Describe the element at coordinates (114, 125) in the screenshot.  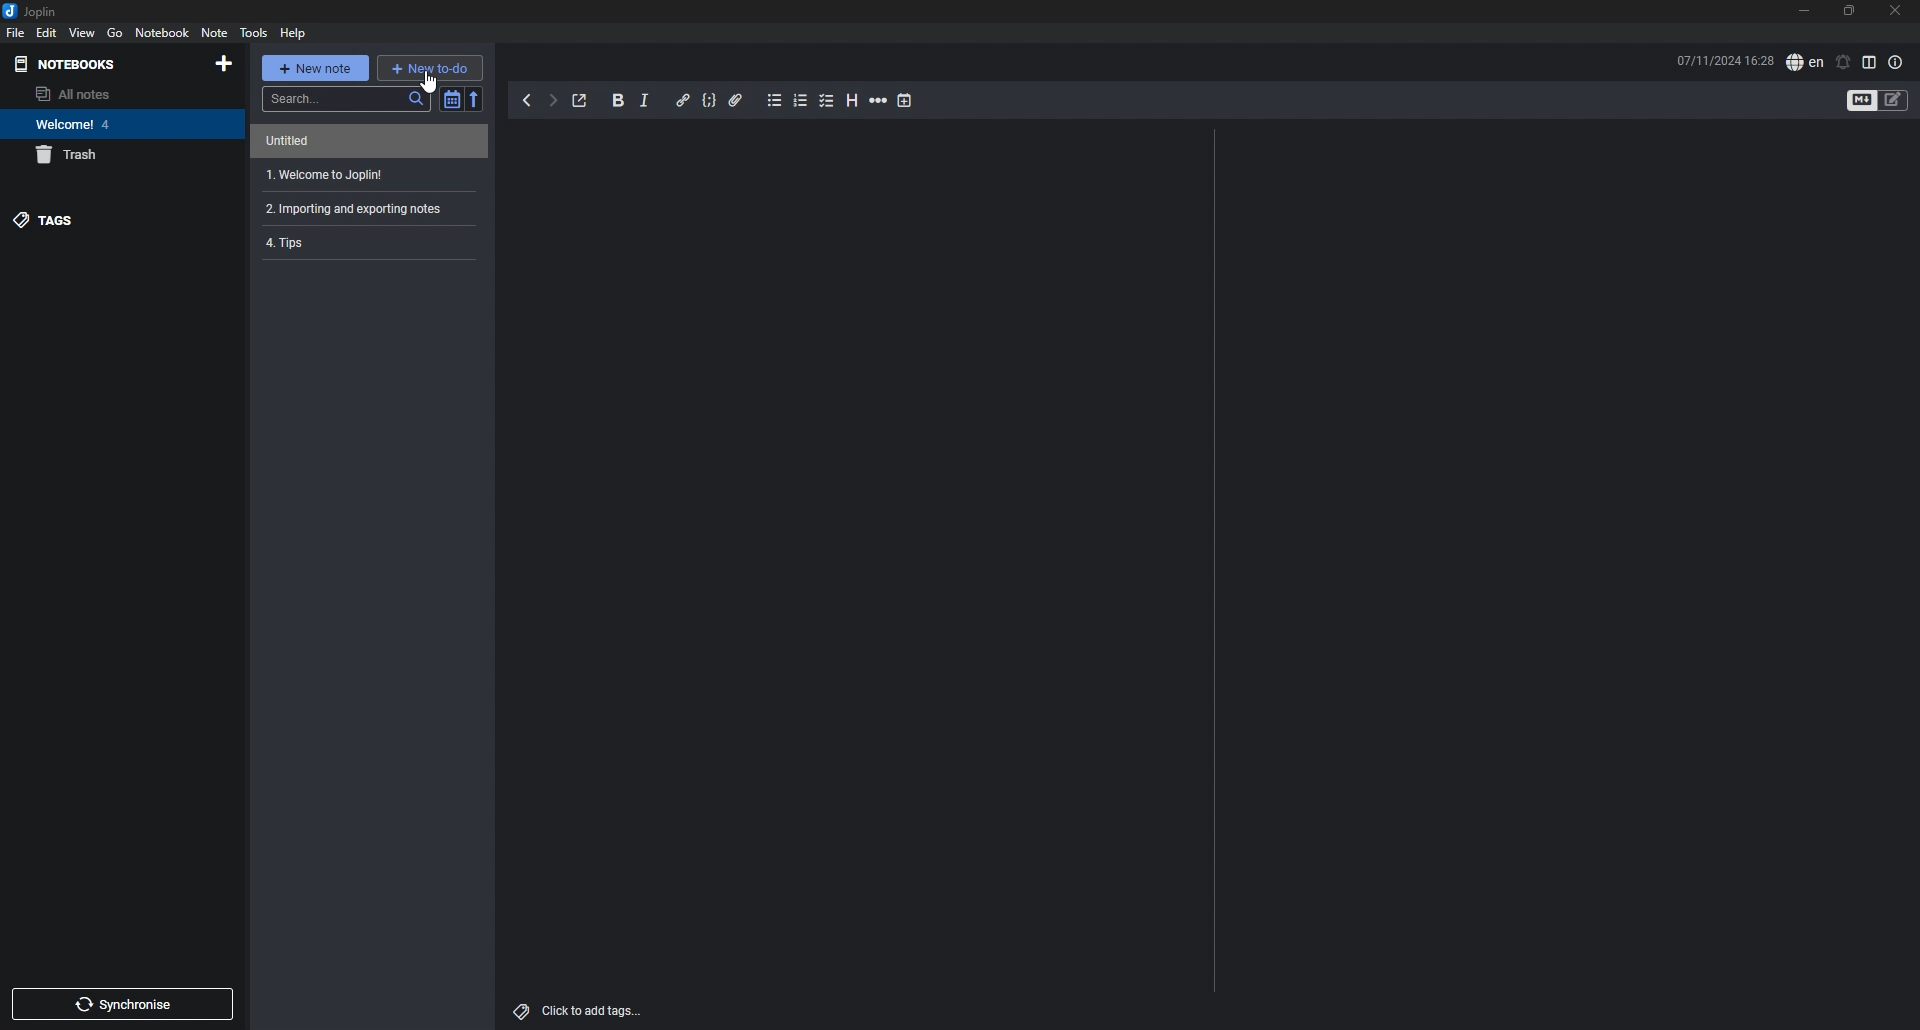
I see `notebook` at that location.